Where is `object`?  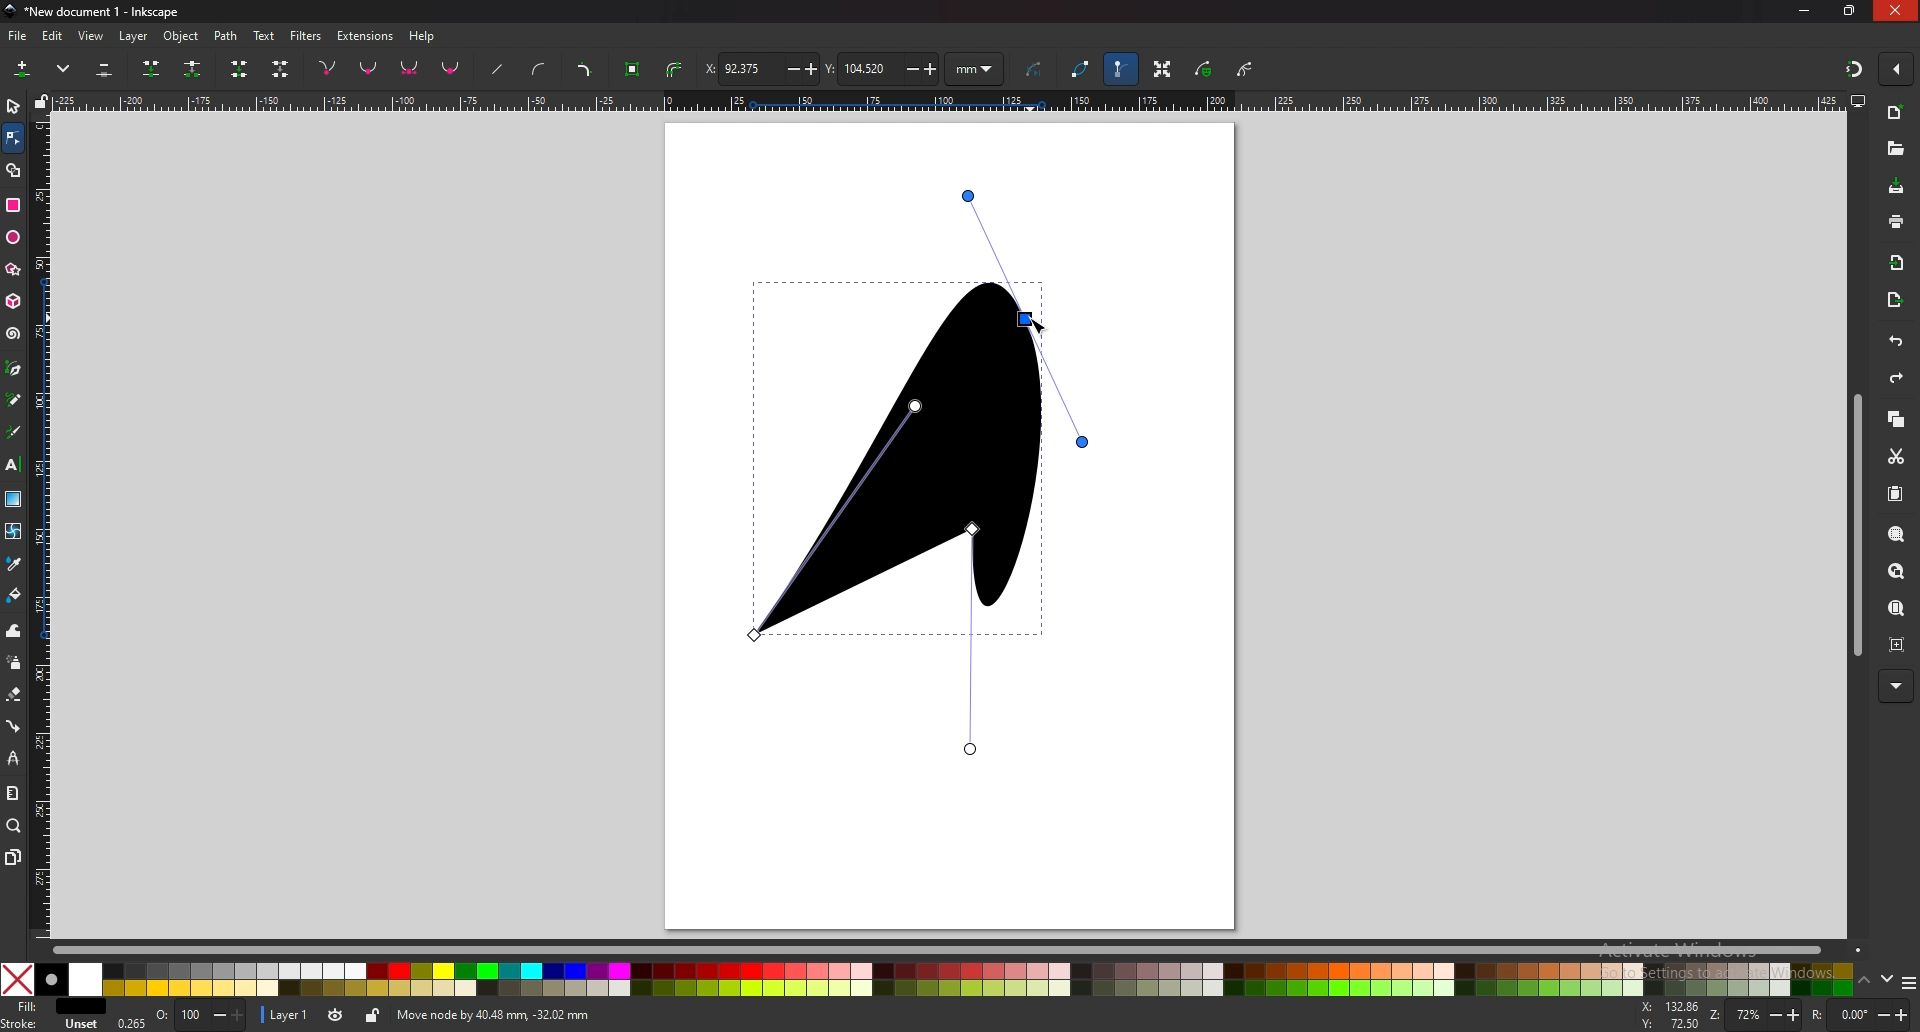
object is located at coordinates (184, 36).